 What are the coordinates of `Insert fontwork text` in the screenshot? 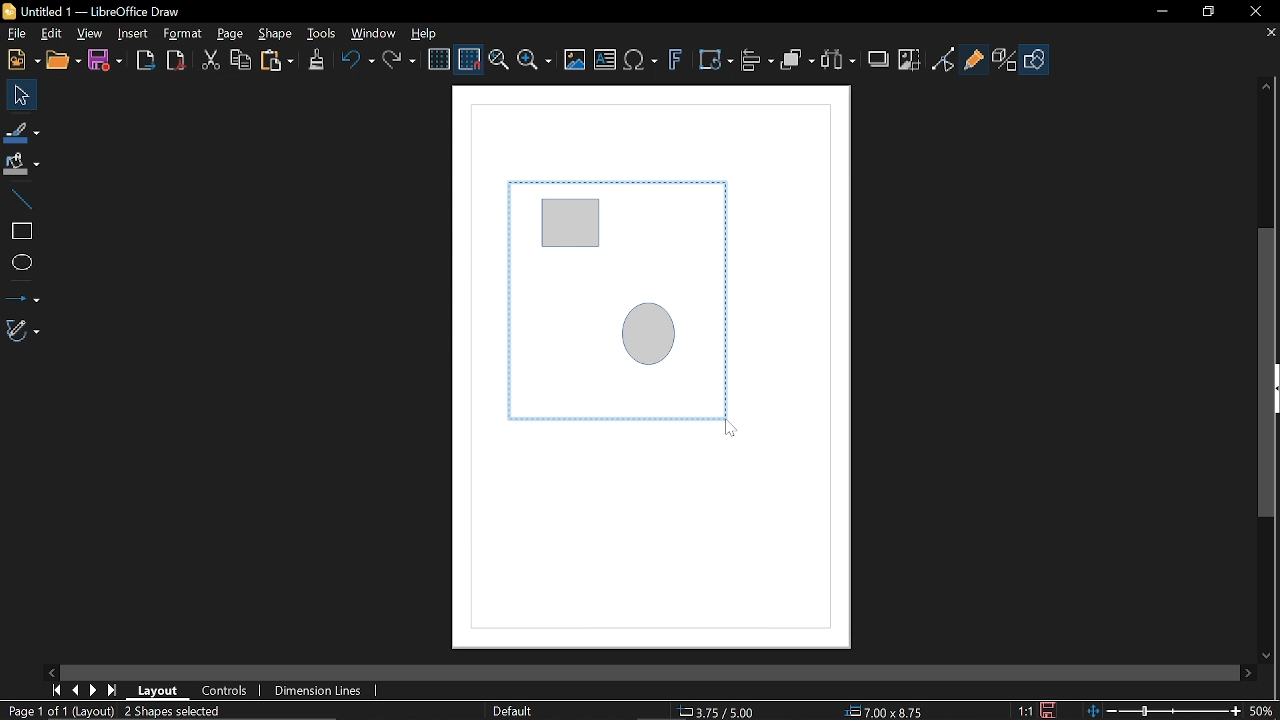 It's located at (675, 61).